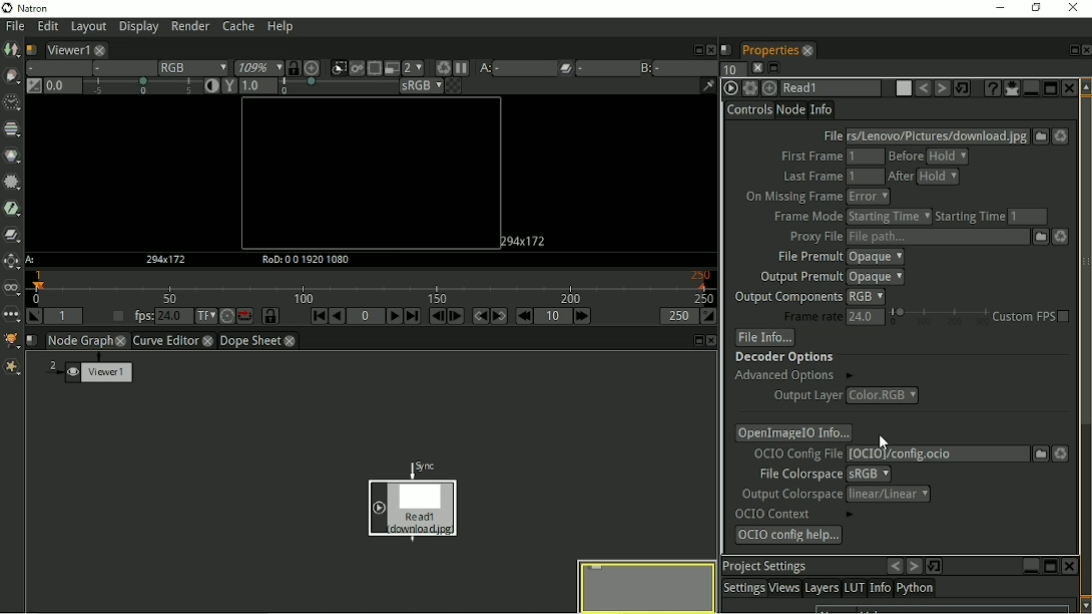 The height and width of the screenshot is (614, 1092). What do you see at coordinates (1085, 50) in the screenshot?
I see `Close` at bounding box center [1085, 50].